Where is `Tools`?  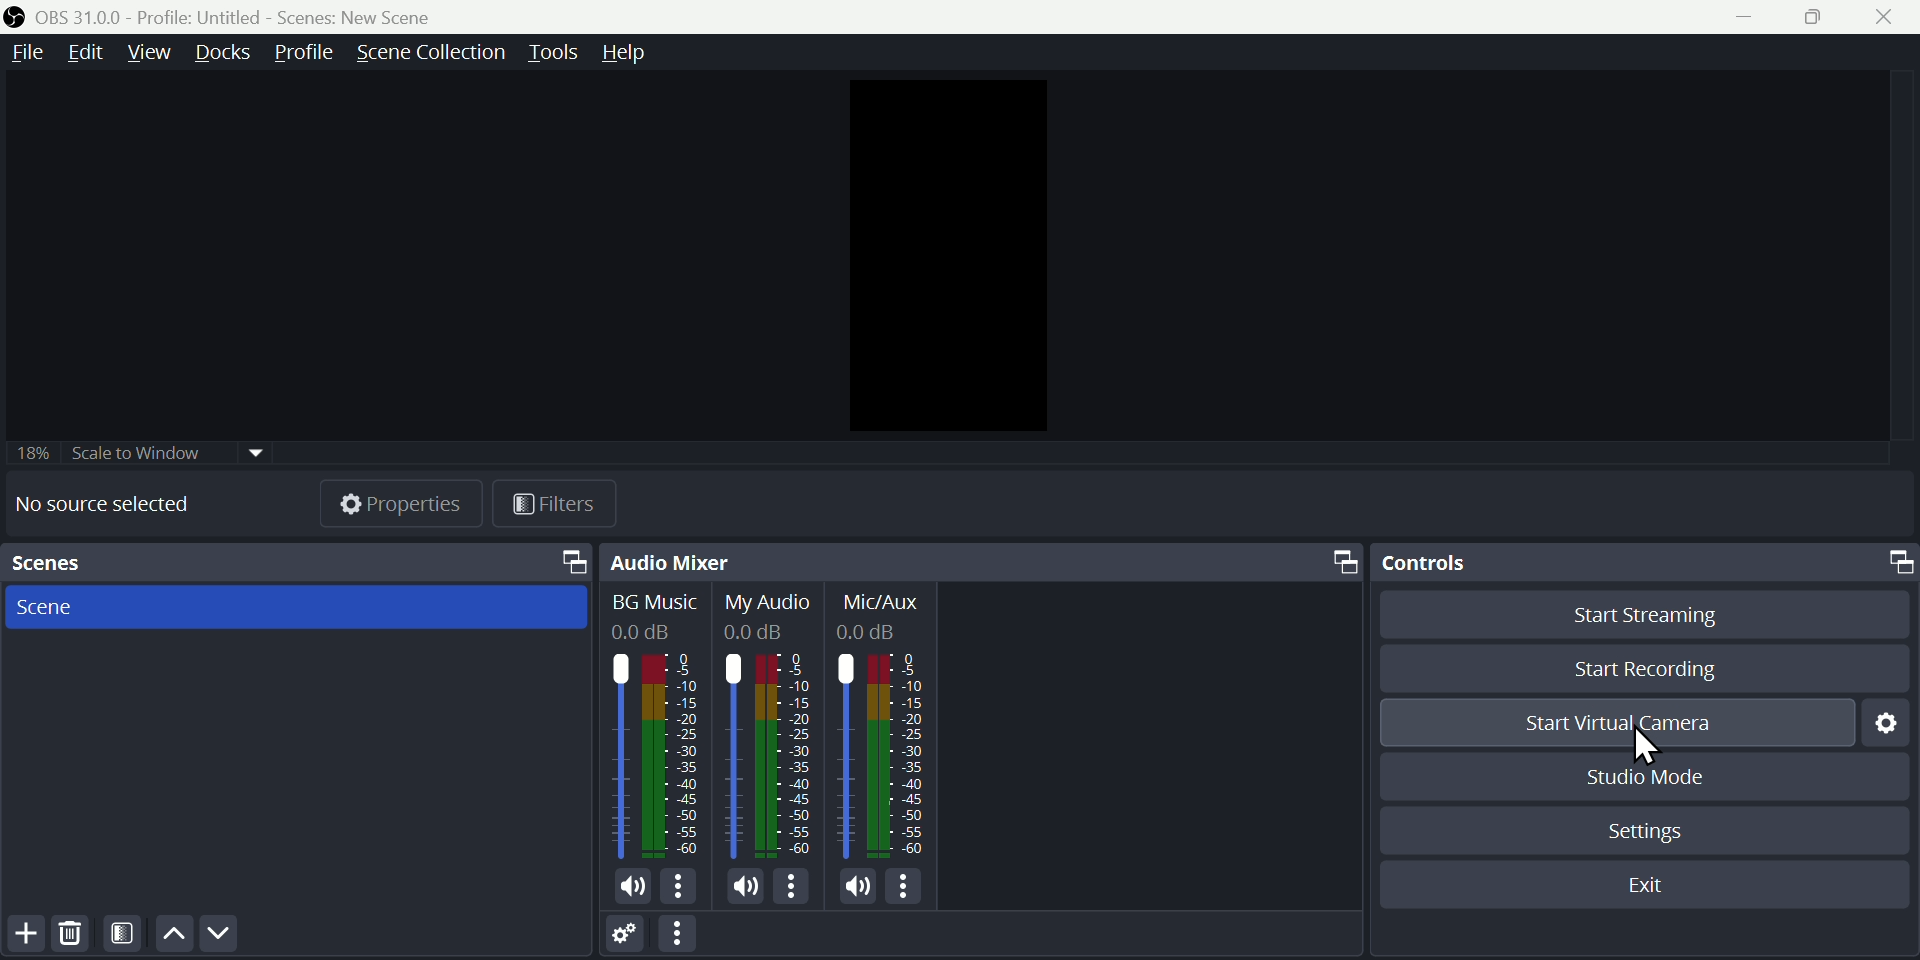 Tools is located at coordinates (552, 53).